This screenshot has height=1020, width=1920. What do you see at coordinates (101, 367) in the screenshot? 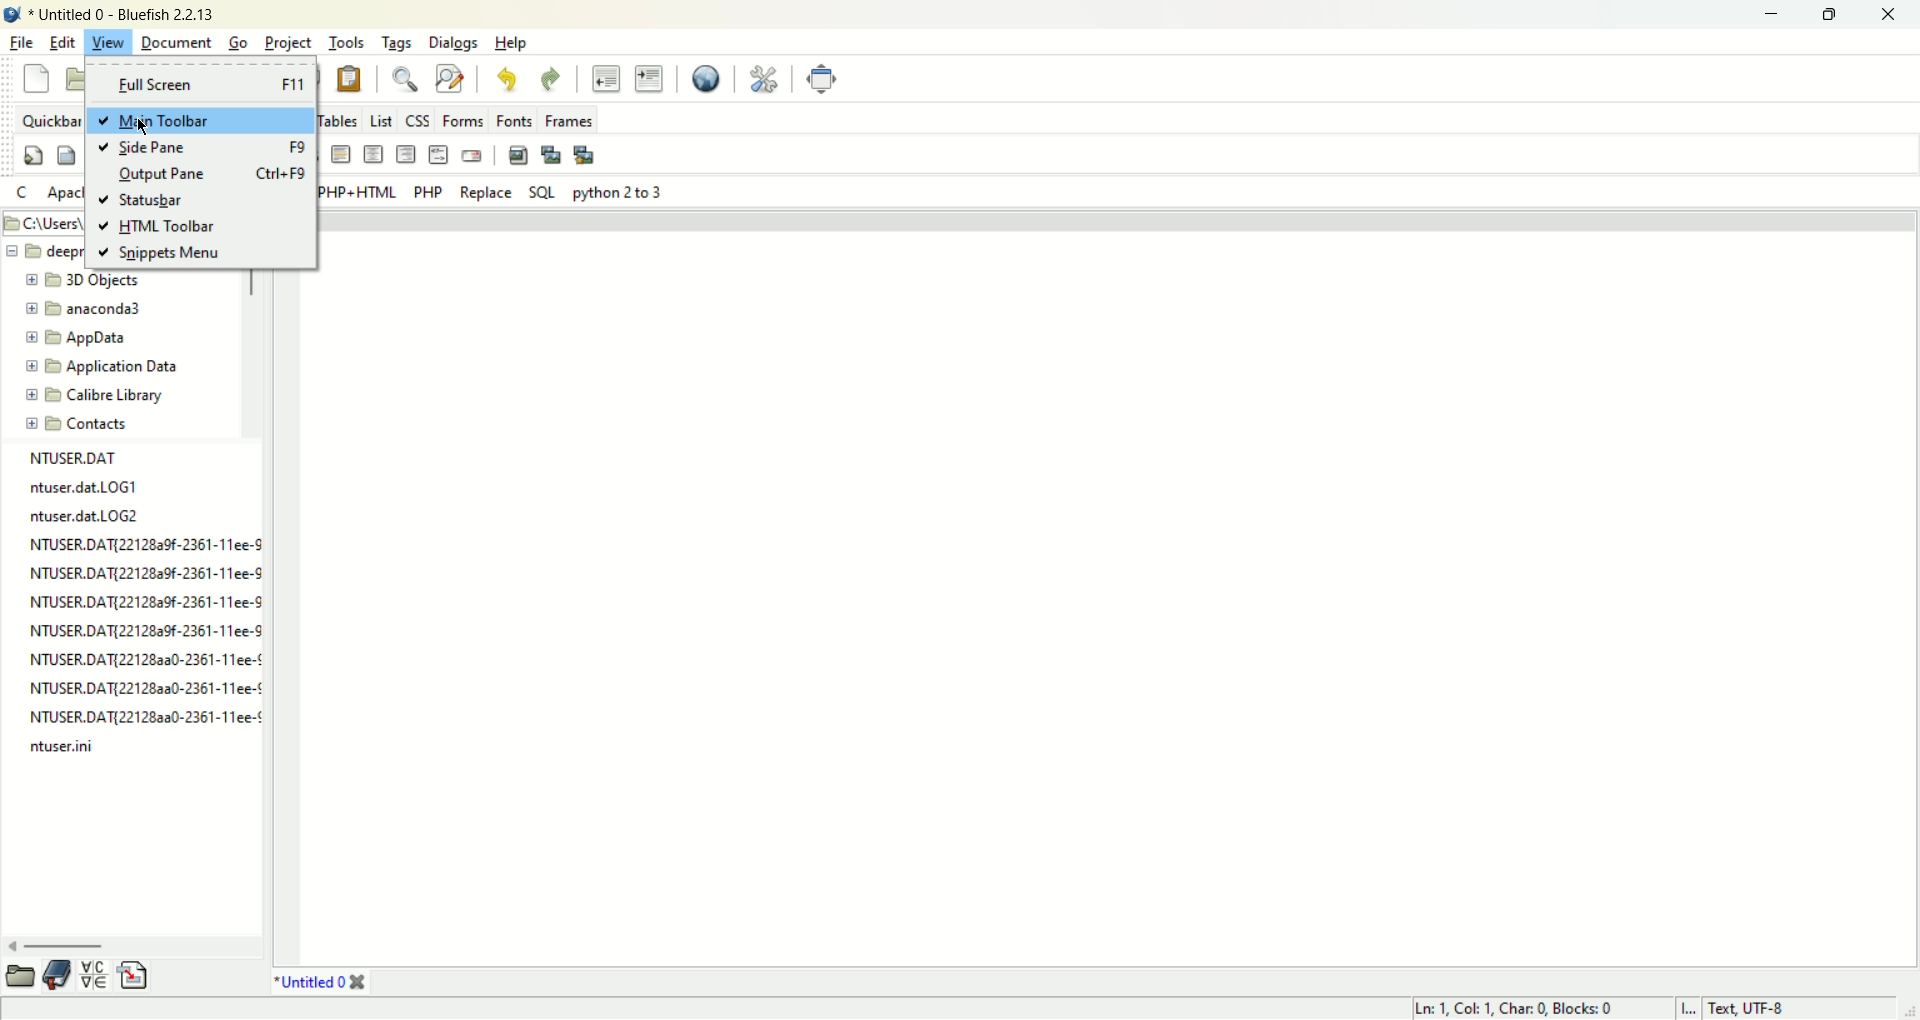
I see `application` at bounding box center [101, 367].